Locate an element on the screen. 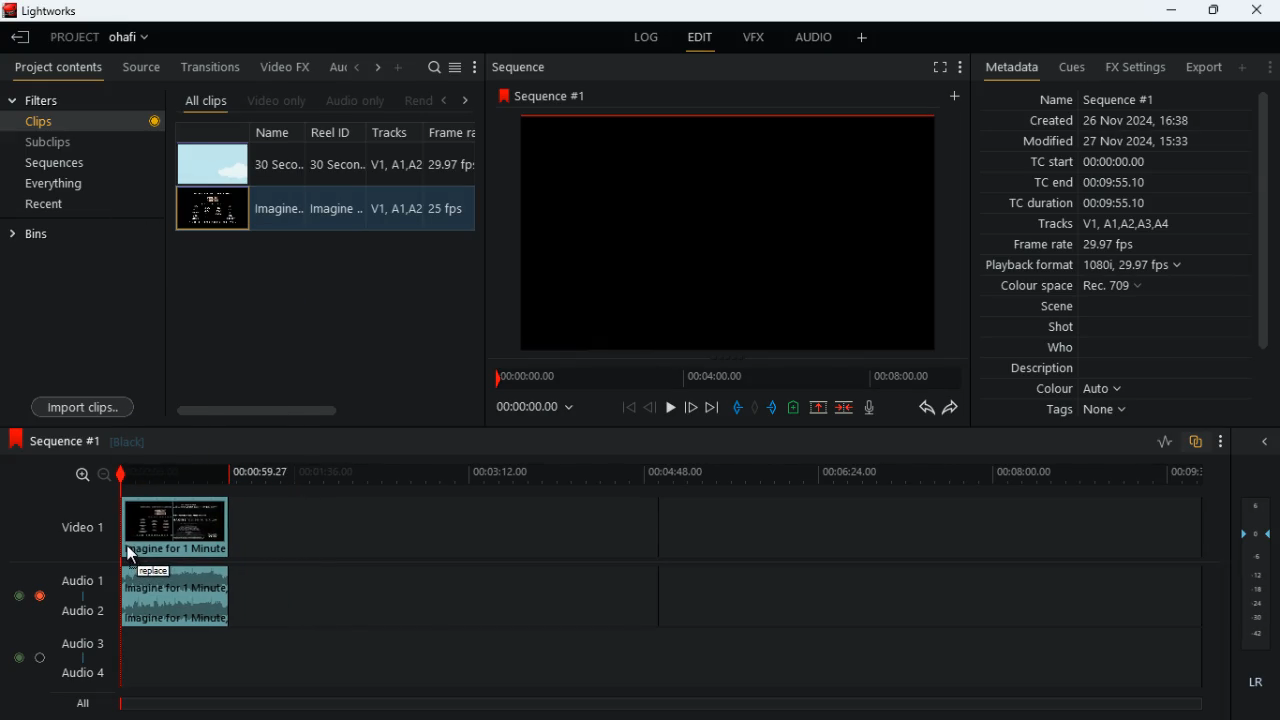 The width and height of the screenshot is (1280, 720). tc duration is located at coordinates (1110, 205).